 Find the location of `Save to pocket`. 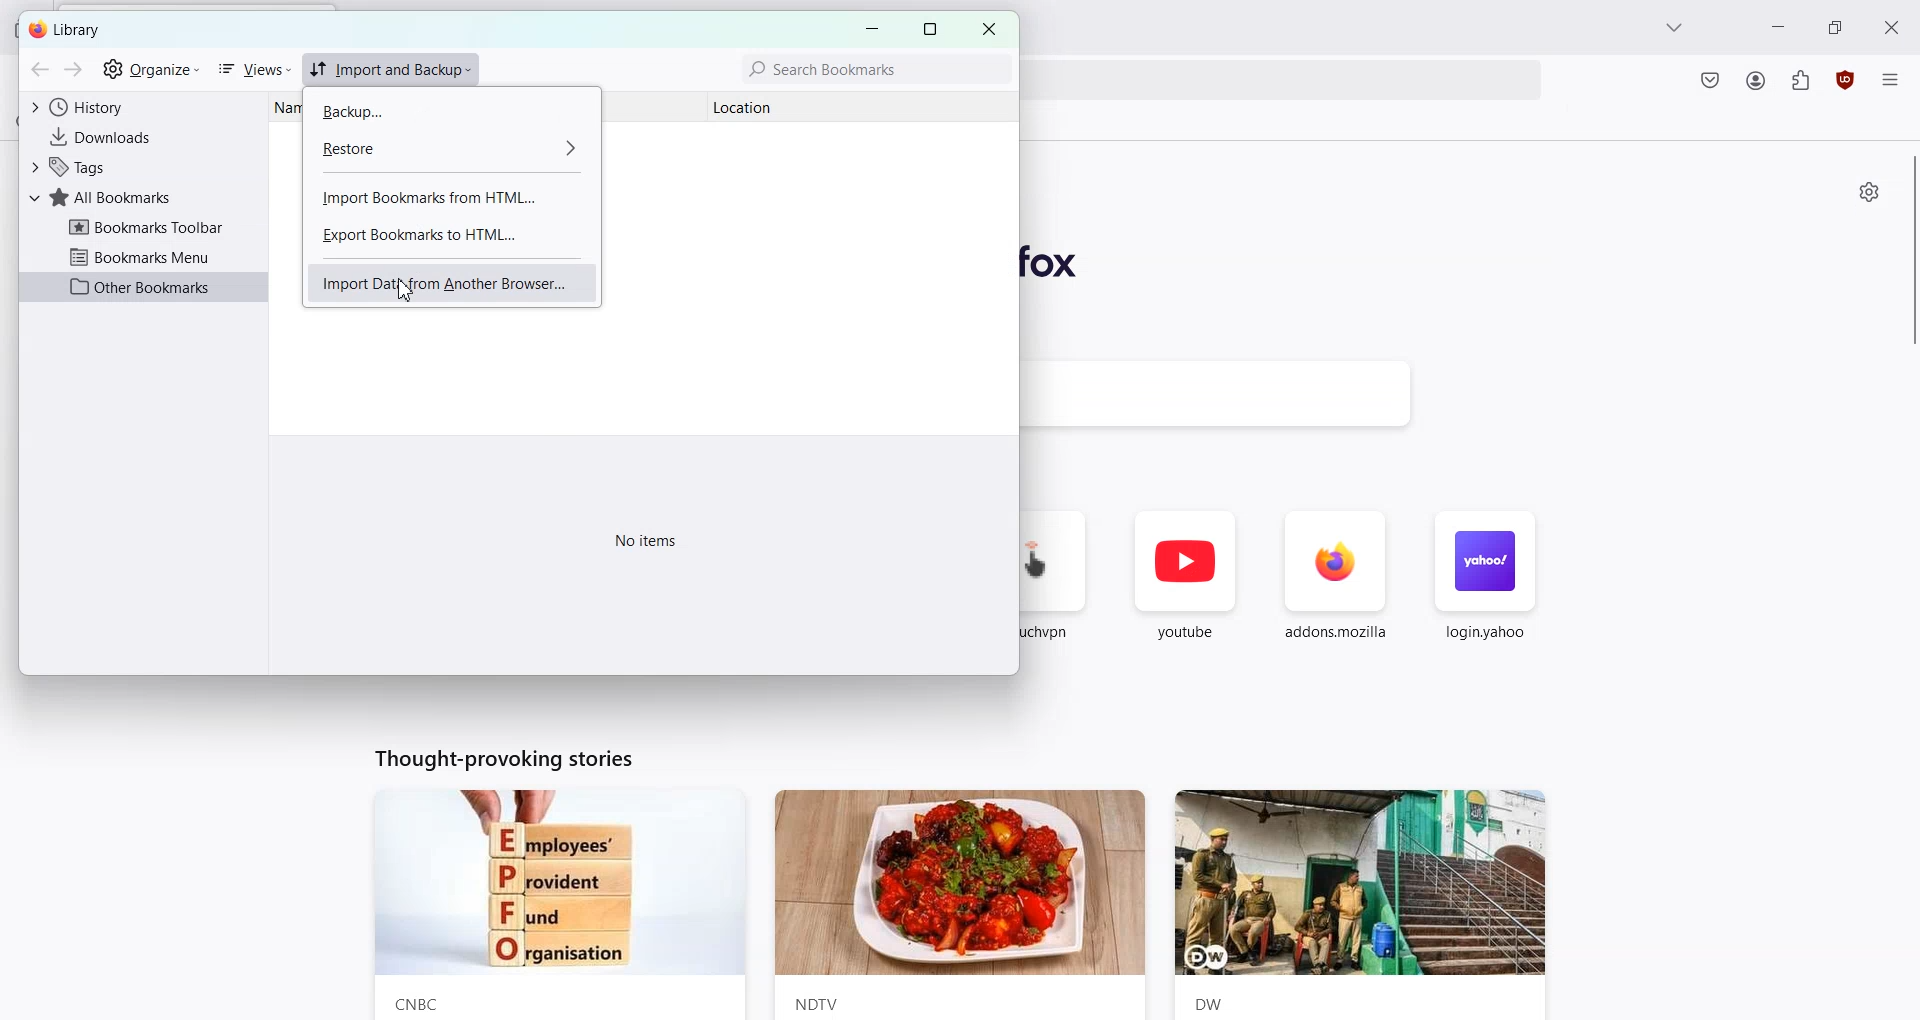

Save to pocket is located at coordinates (1710, 82).